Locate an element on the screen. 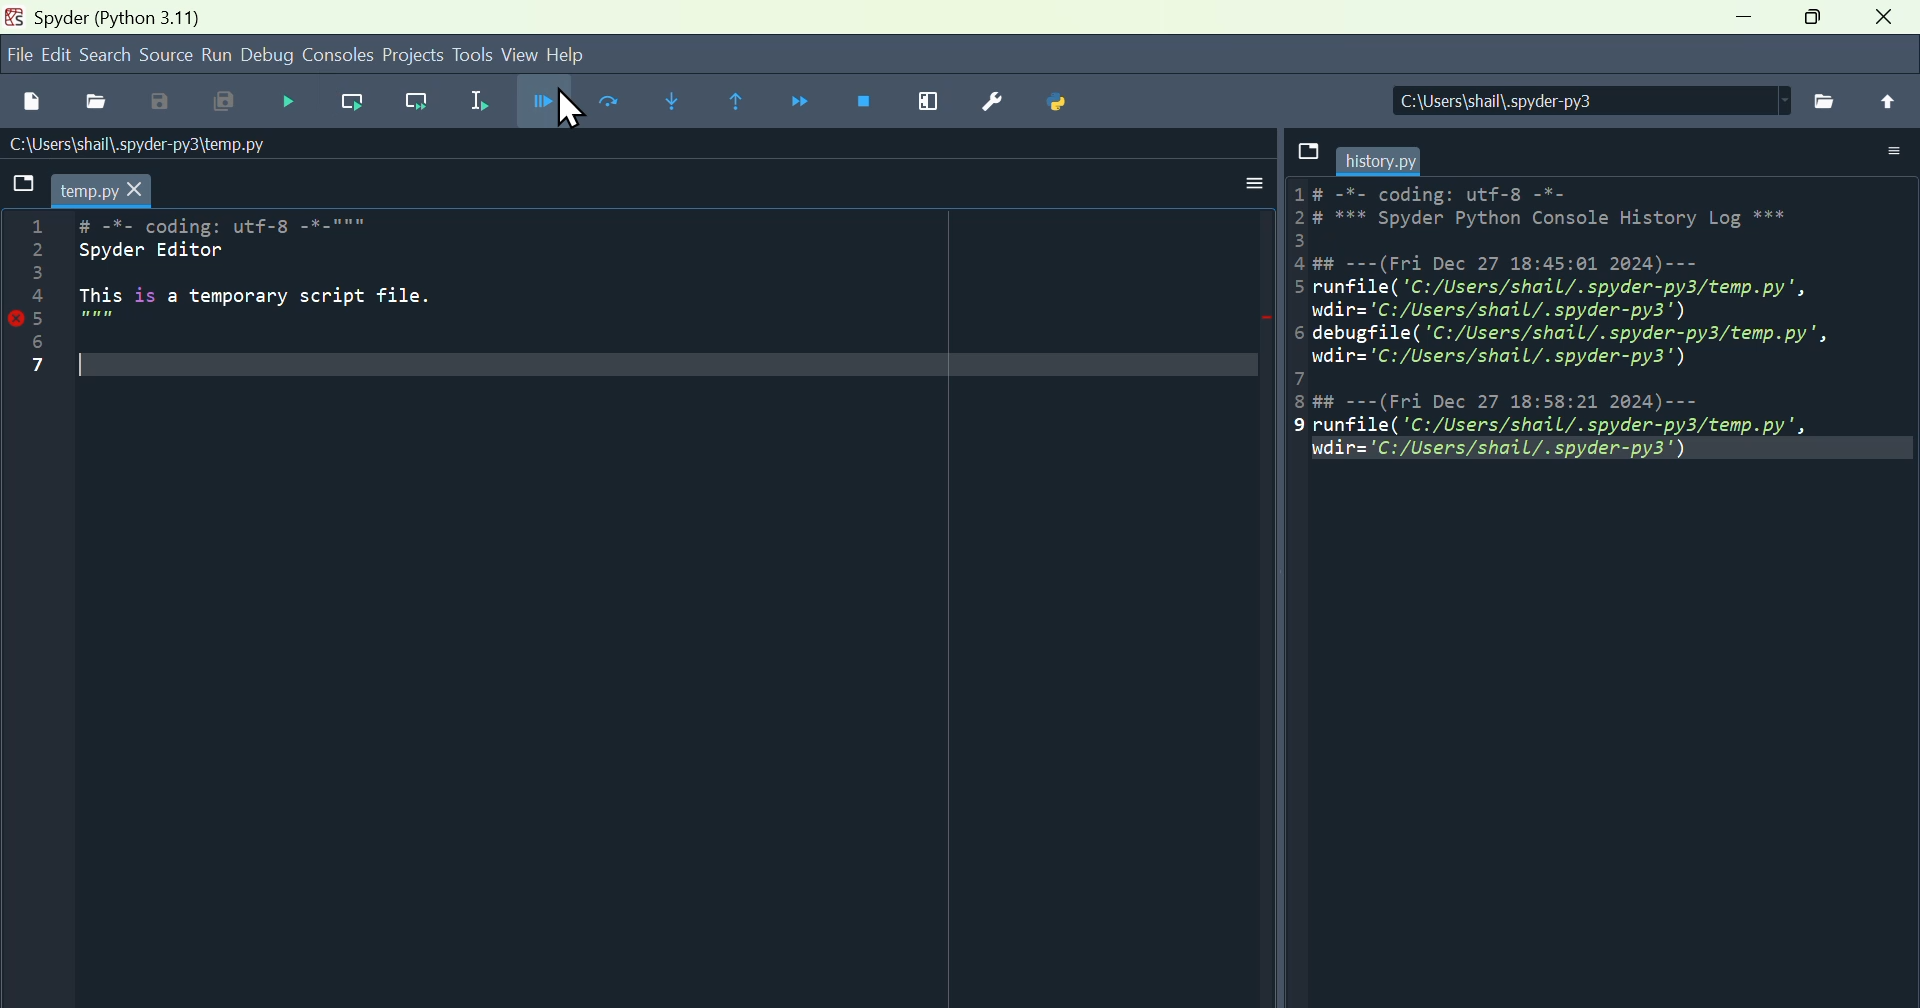 This screenshot has width=1920, height=1008. Preferences is located at coordinates (999, 101).